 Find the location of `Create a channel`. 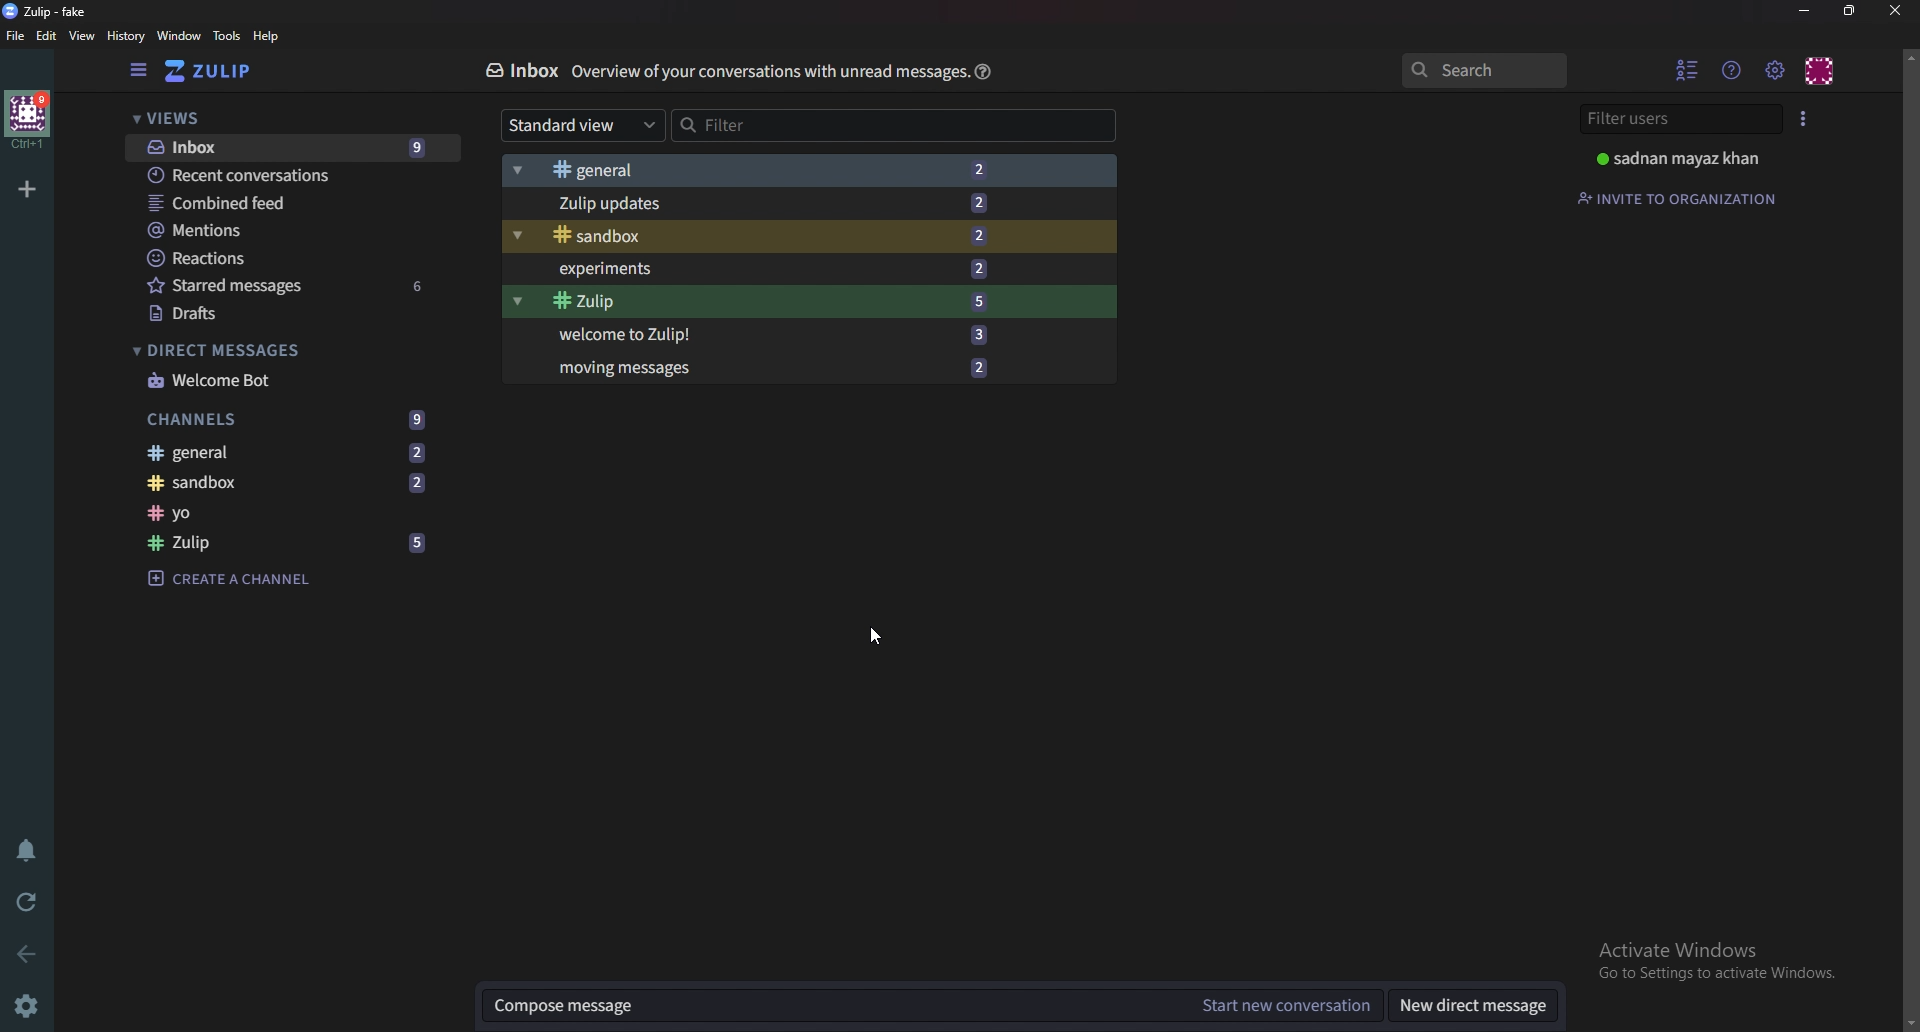

Create a channel is located at coordinates (266, 577).